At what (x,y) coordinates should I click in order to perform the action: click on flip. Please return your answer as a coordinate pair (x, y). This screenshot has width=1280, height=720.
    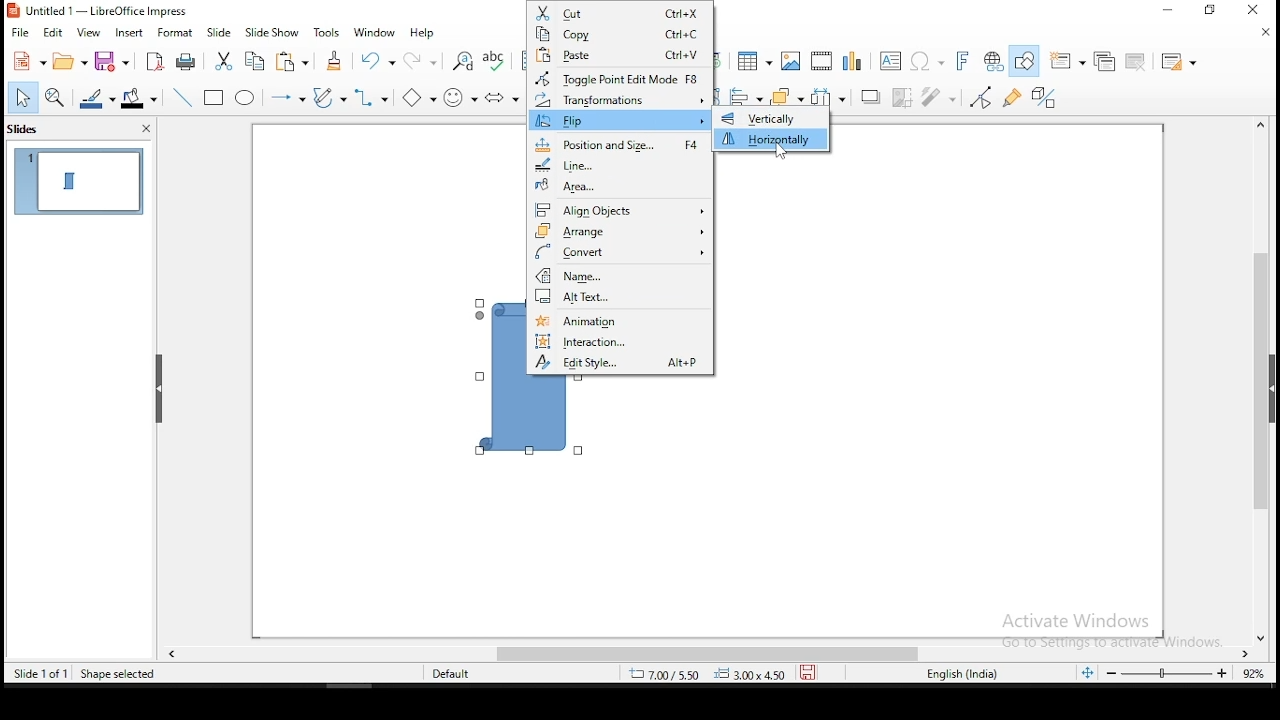
    Looking at the image, I should click on (620, 120).